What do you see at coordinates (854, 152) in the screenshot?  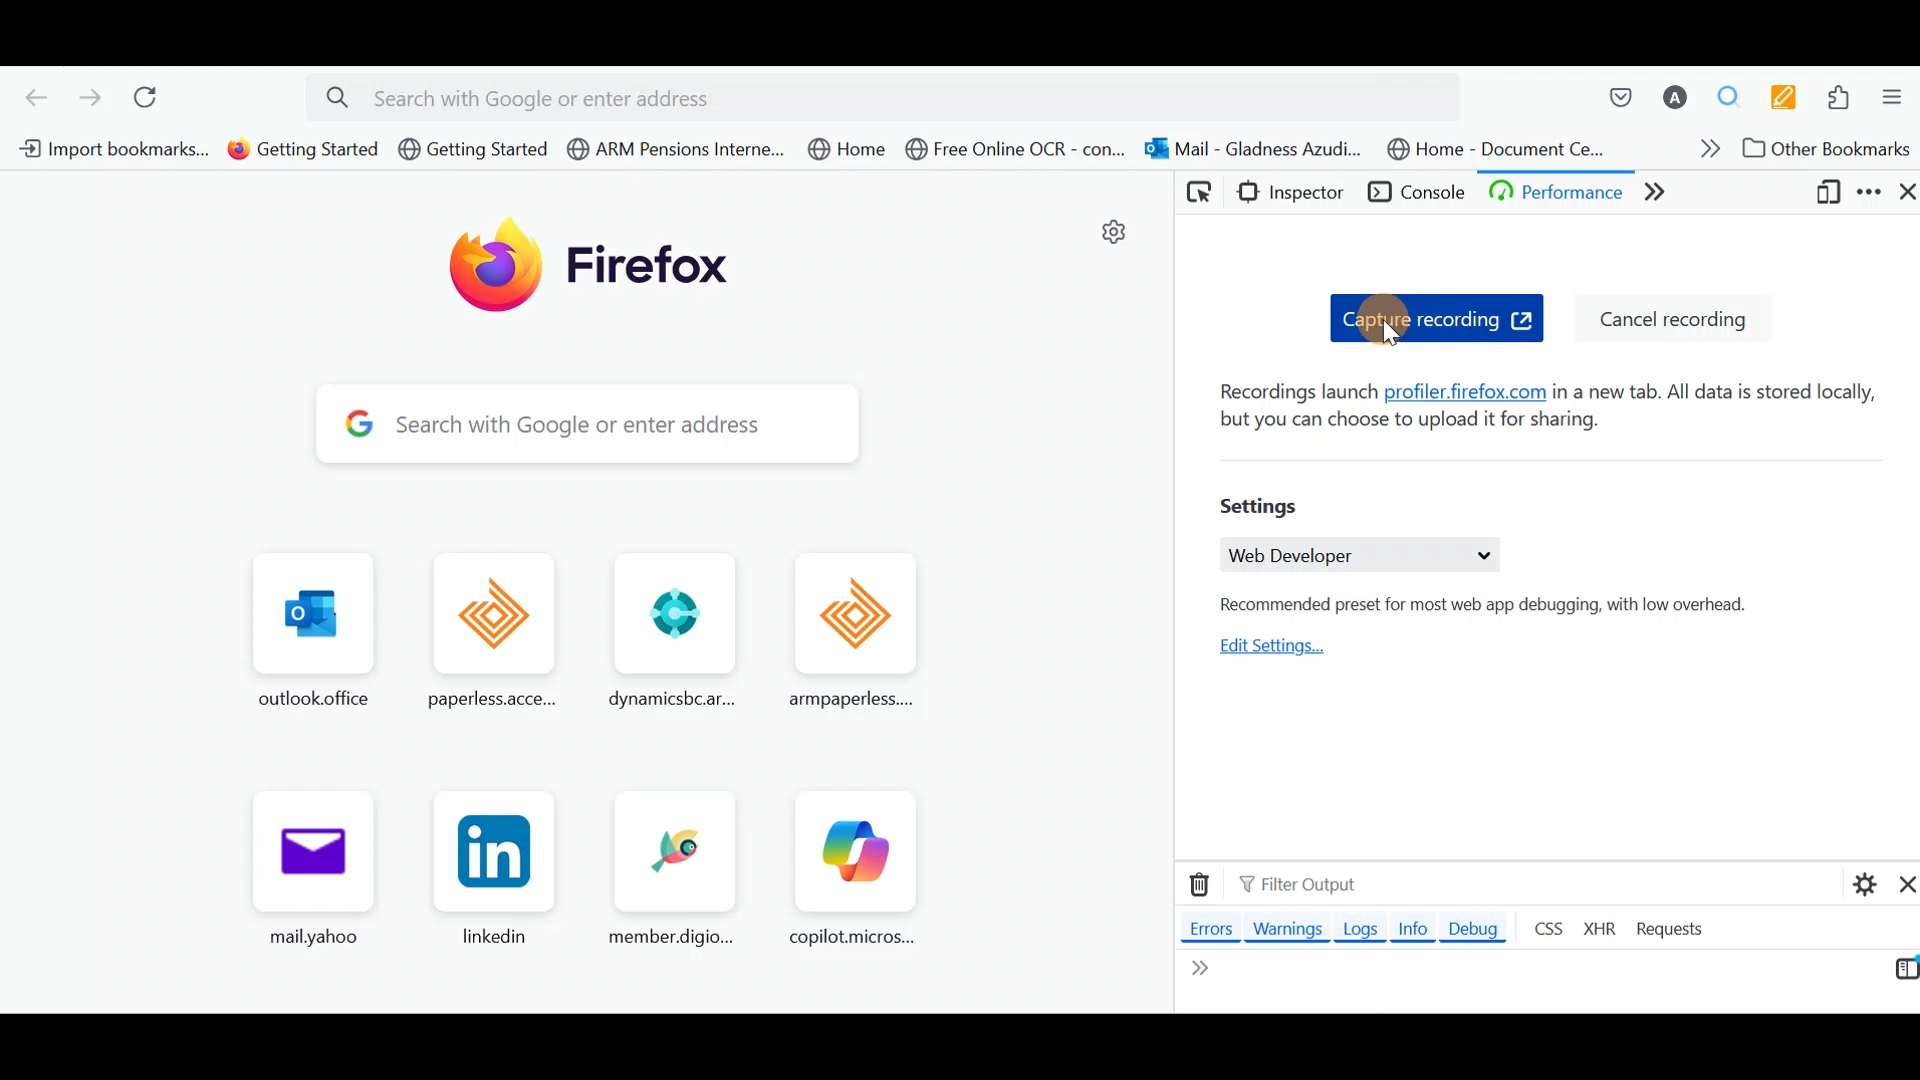 I see `Bookmark 5` at bounding box center [854, 152].